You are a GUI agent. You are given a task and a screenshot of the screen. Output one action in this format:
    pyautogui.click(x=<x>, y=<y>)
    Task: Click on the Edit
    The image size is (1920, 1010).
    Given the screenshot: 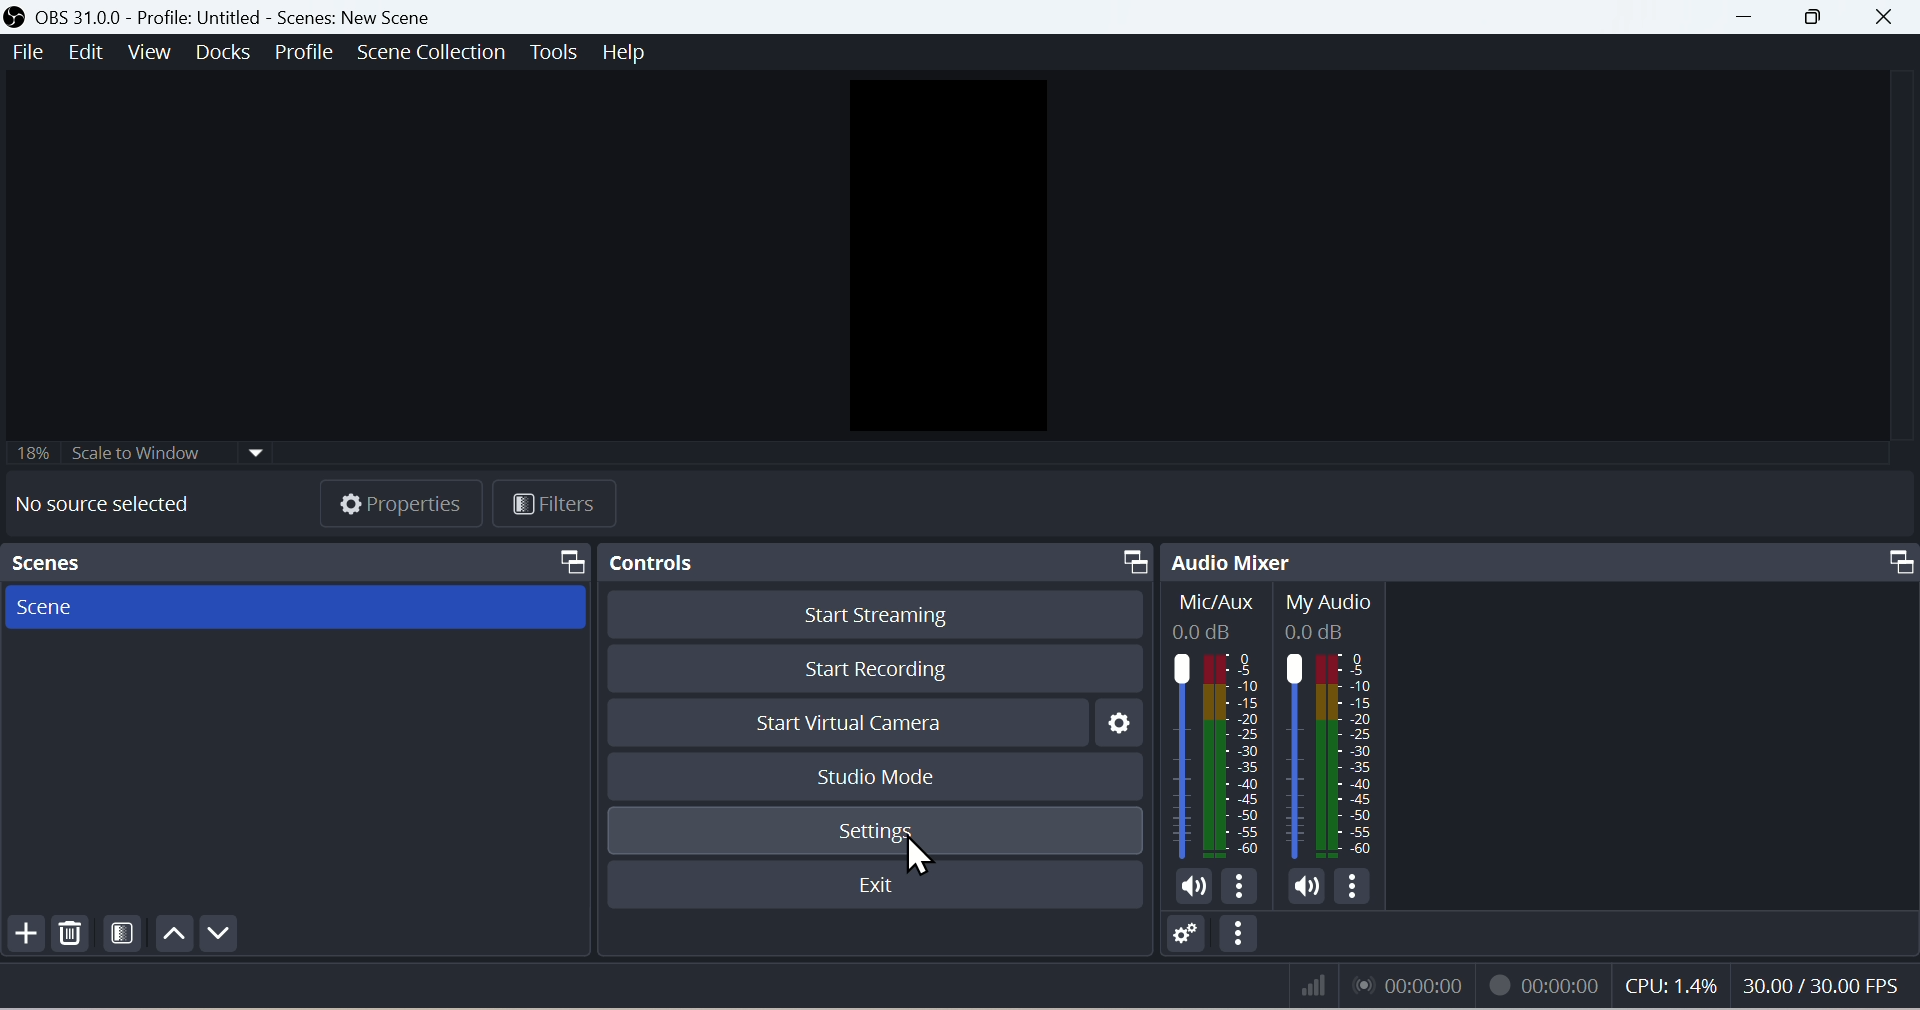 What is the action you would take?
    pyautogui.click(x=84, y=54)
    